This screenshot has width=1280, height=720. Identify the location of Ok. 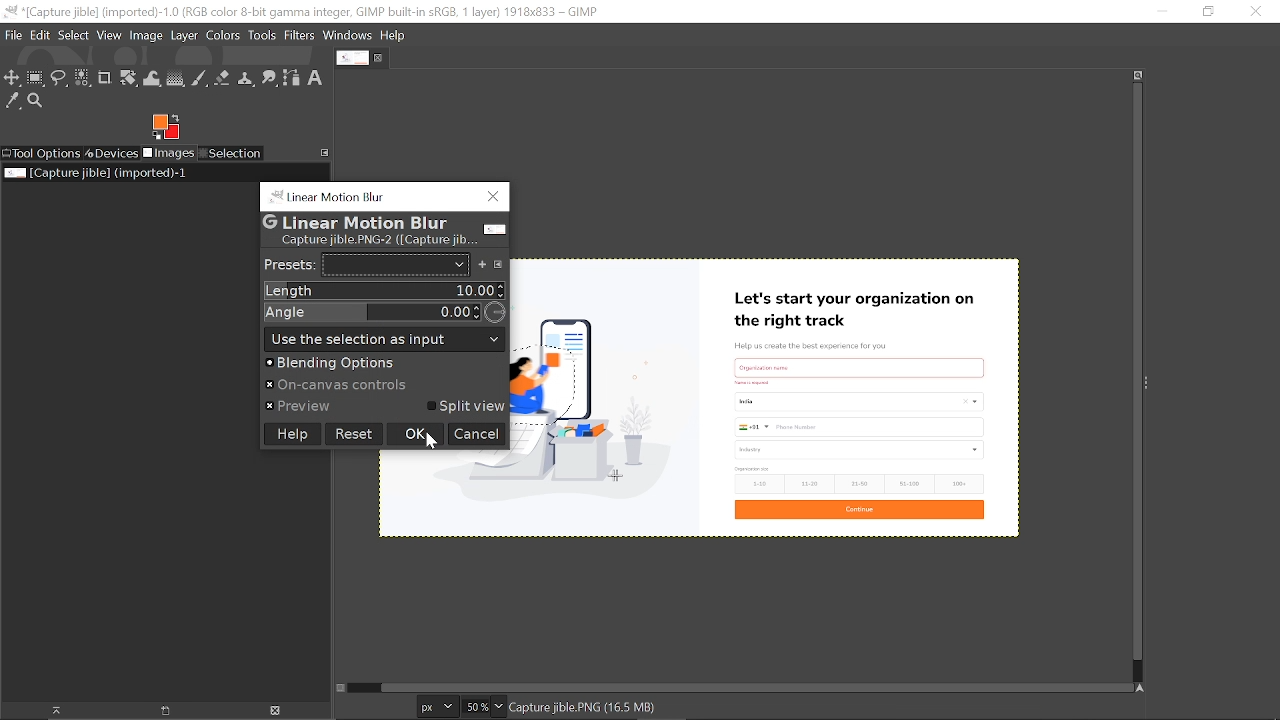
(415, 435).